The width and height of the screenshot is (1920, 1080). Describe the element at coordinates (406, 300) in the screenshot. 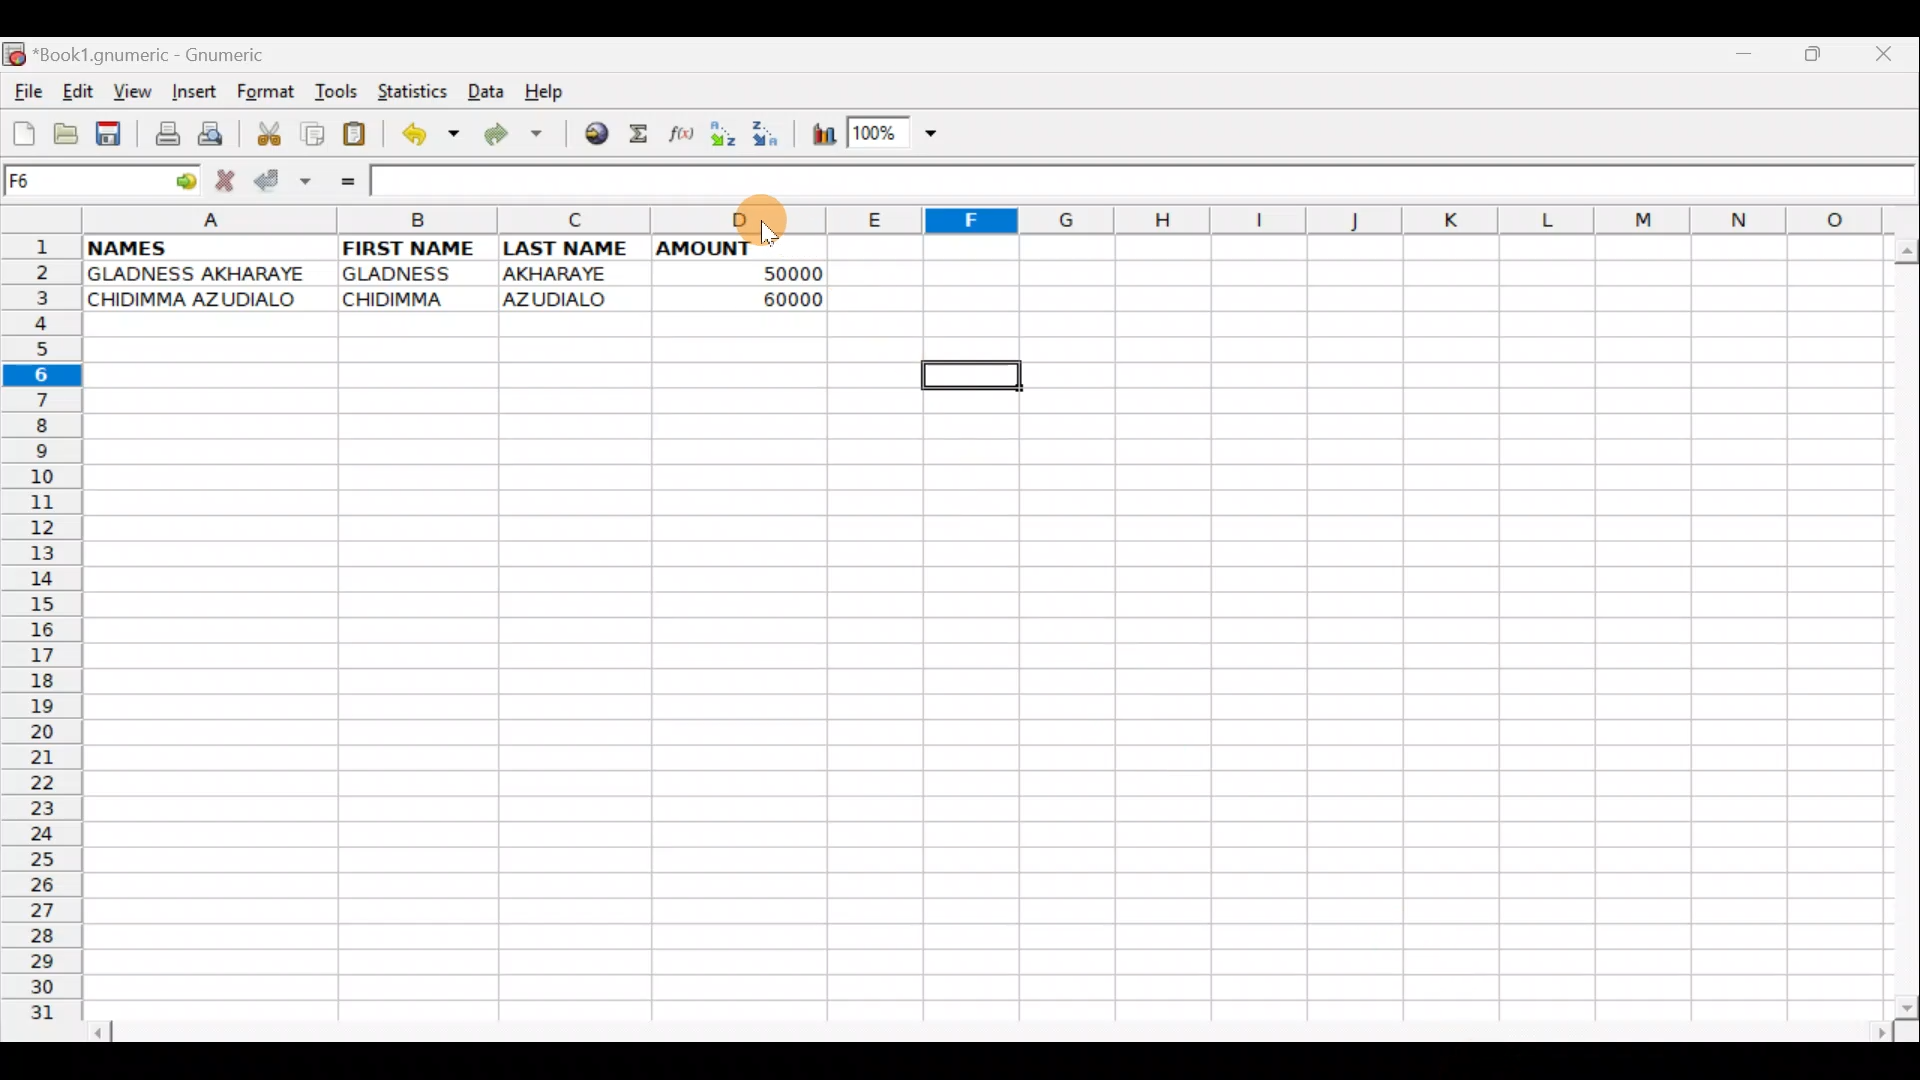

I see `CHIDIMMA` at that location.